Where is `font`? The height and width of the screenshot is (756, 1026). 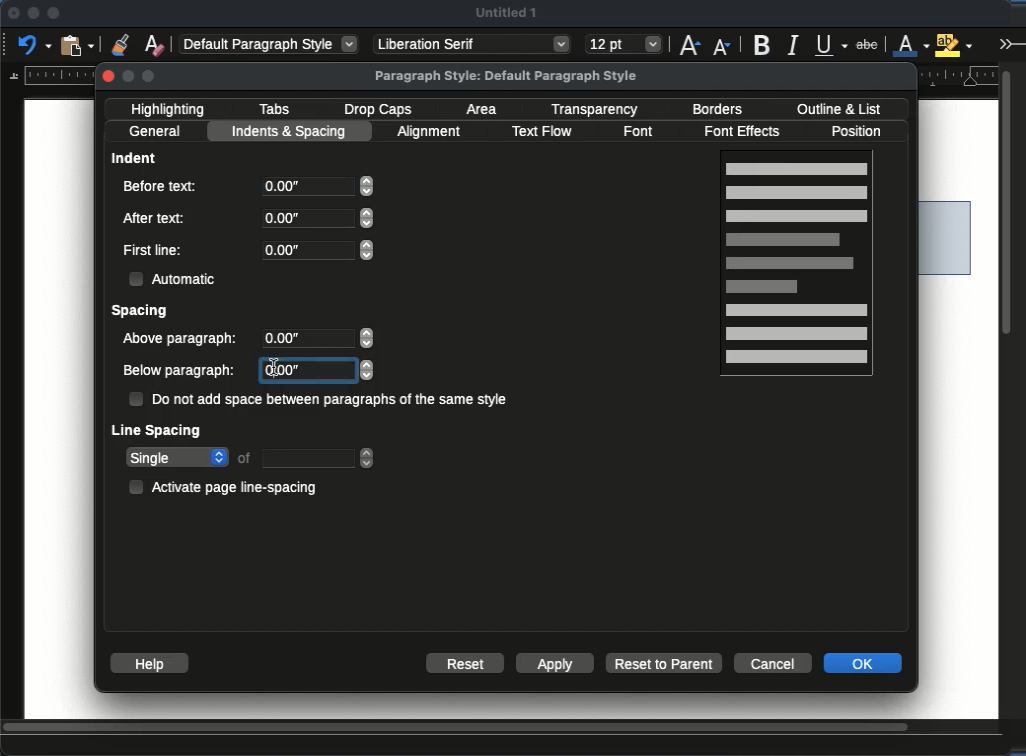
font is located at coordinates (642, 132).